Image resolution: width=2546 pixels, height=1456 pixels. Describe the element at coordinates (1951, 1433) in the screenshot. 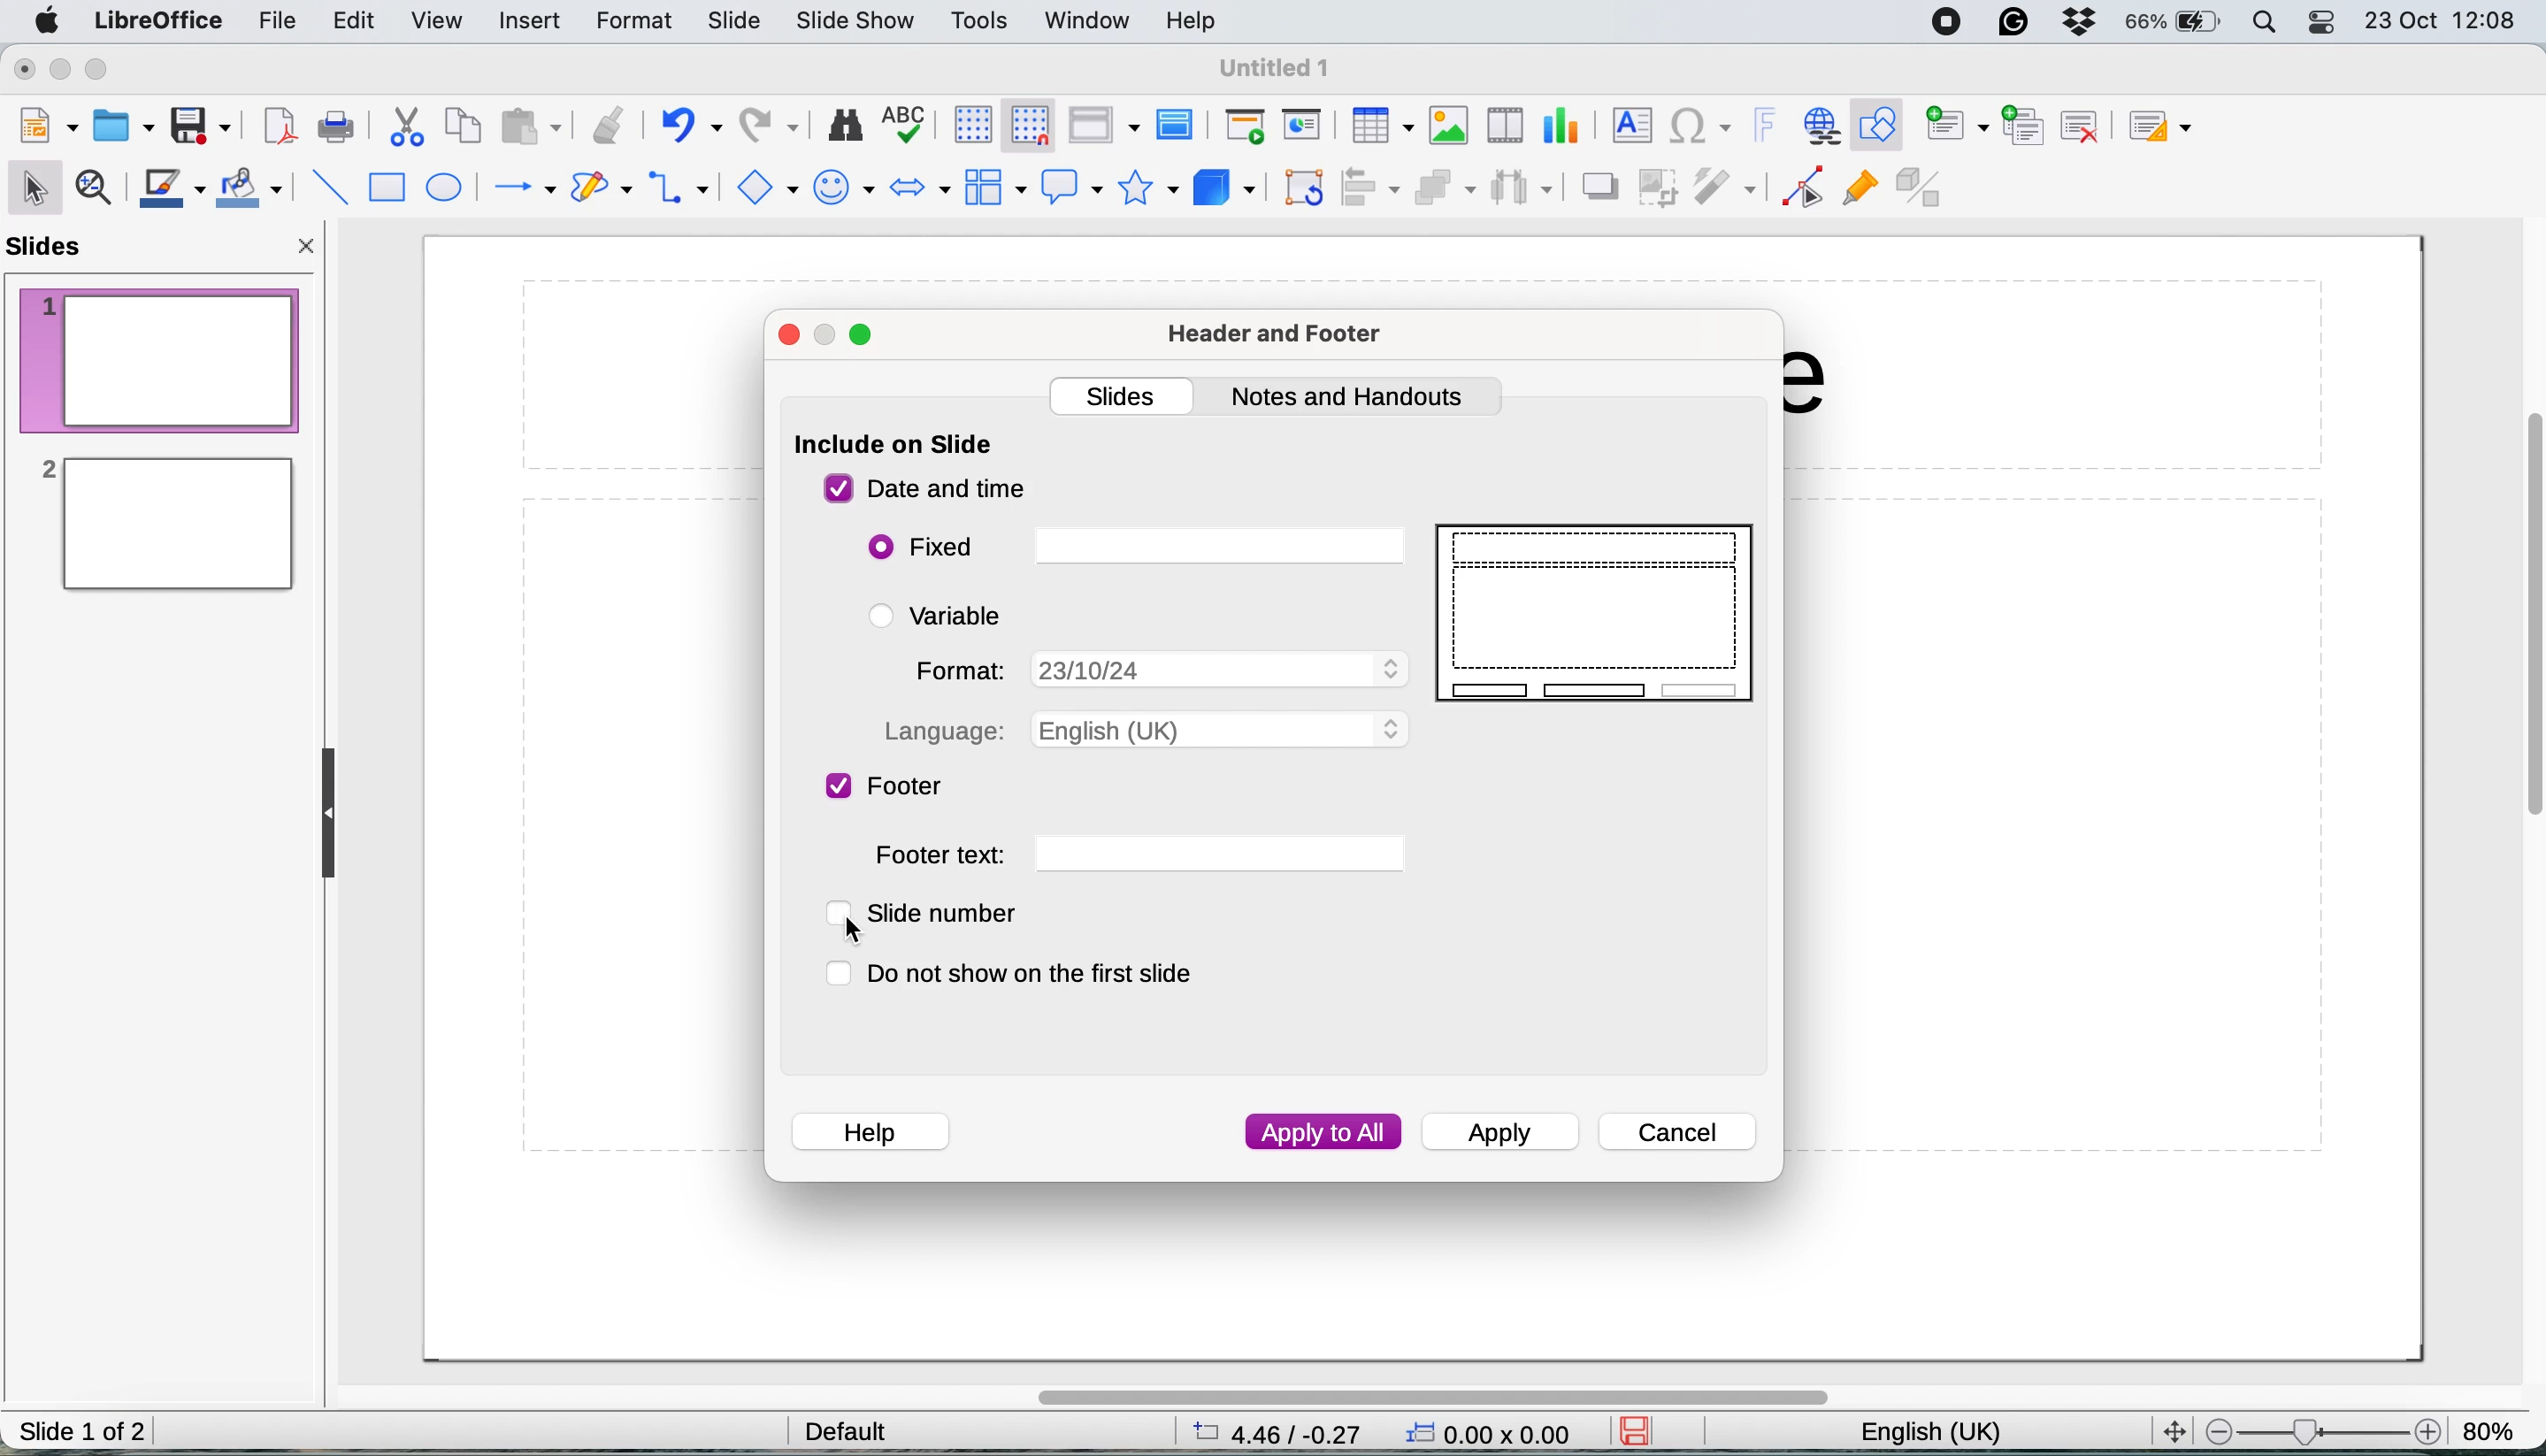

I see `english(UK)` at that location.